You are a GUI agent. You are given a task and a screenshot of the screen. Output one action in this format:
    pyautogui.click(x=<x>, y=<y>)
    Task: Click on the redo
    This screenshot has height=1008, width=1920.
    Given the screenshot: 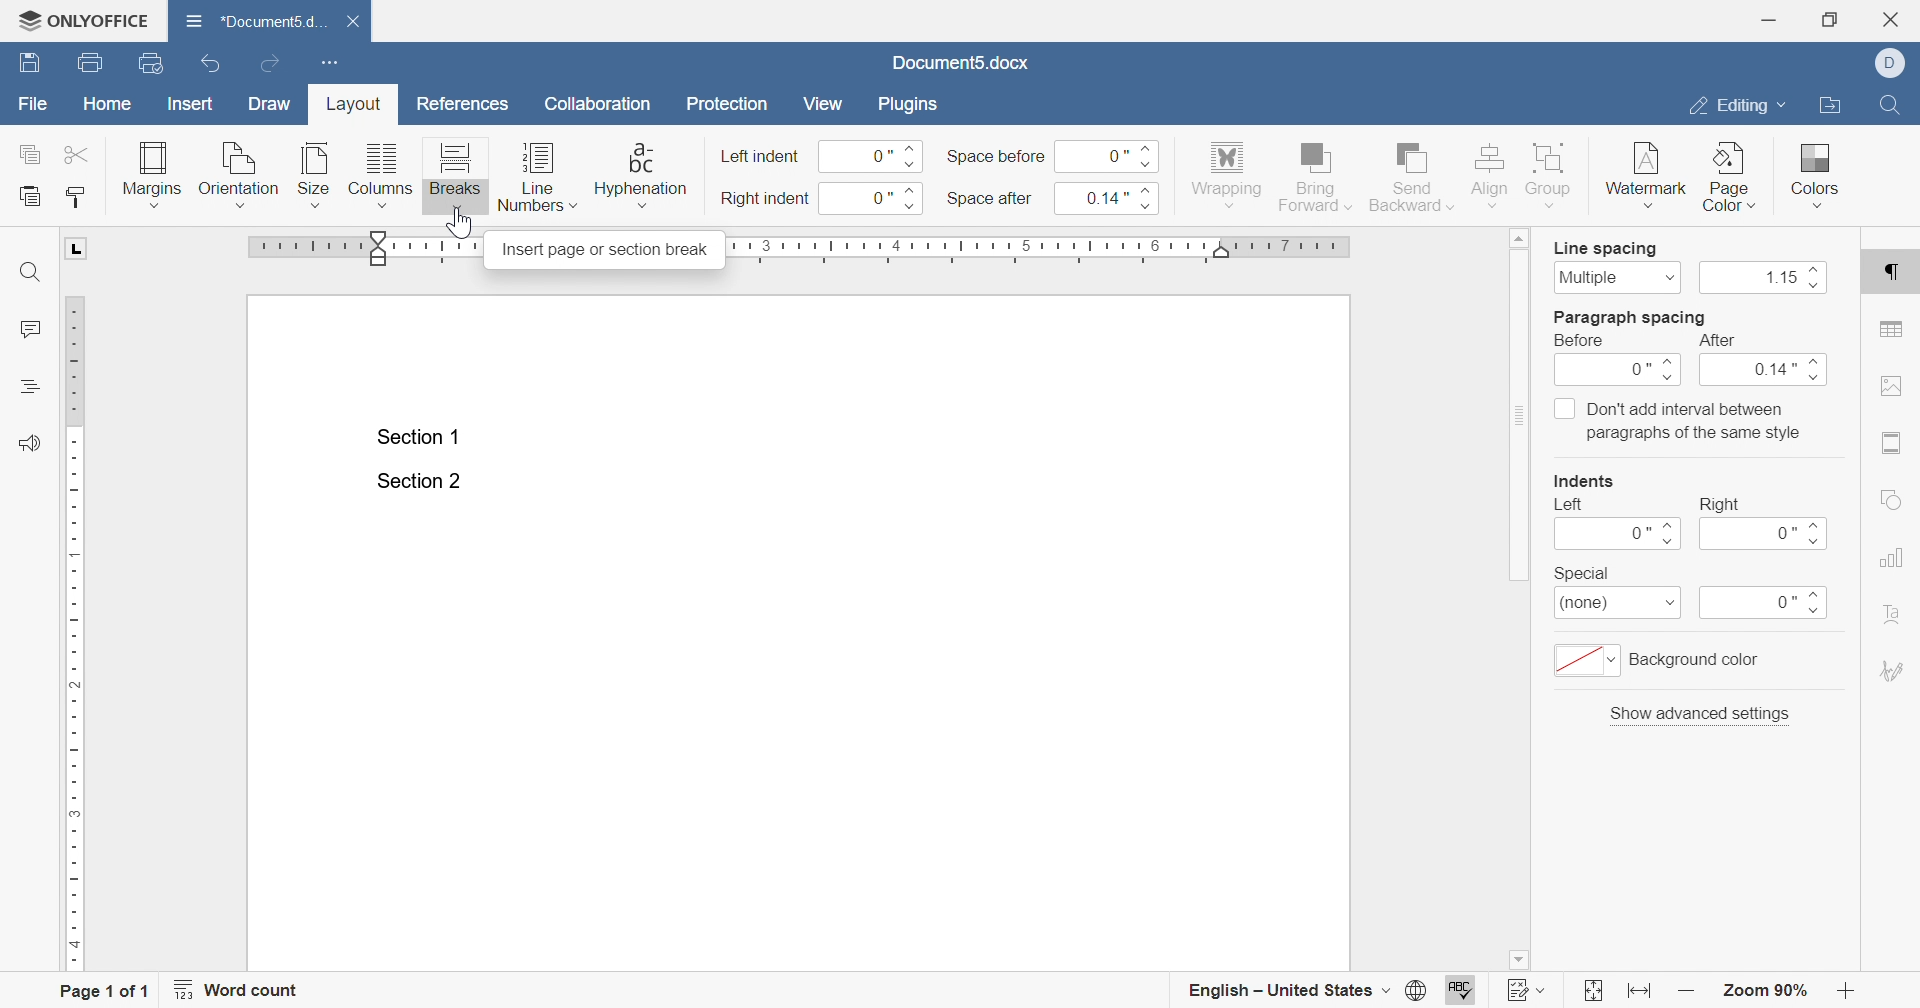 What is the action you would take?
    pyautogui.click(x=271, y=63)
    